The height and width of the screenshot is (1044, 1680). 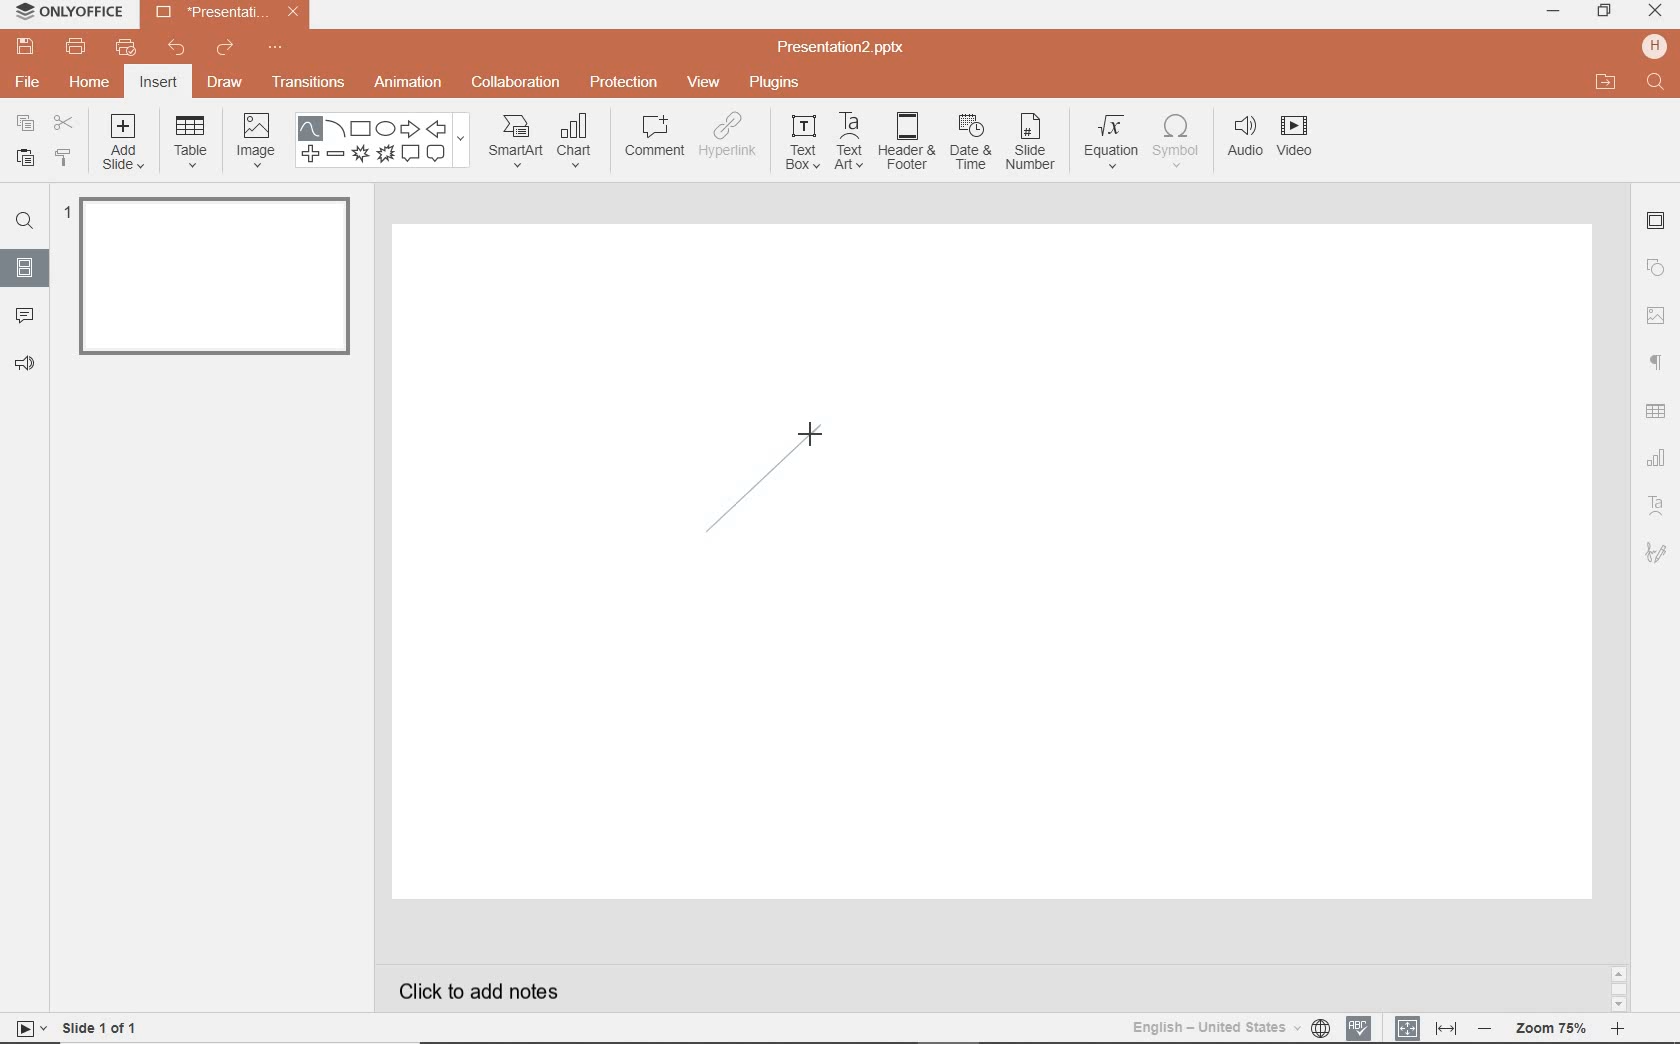 What do you see at coordinates (1659, 456) in the screenshot?
I see `CHART SETTINGS` at bounding box center [1659, 456].